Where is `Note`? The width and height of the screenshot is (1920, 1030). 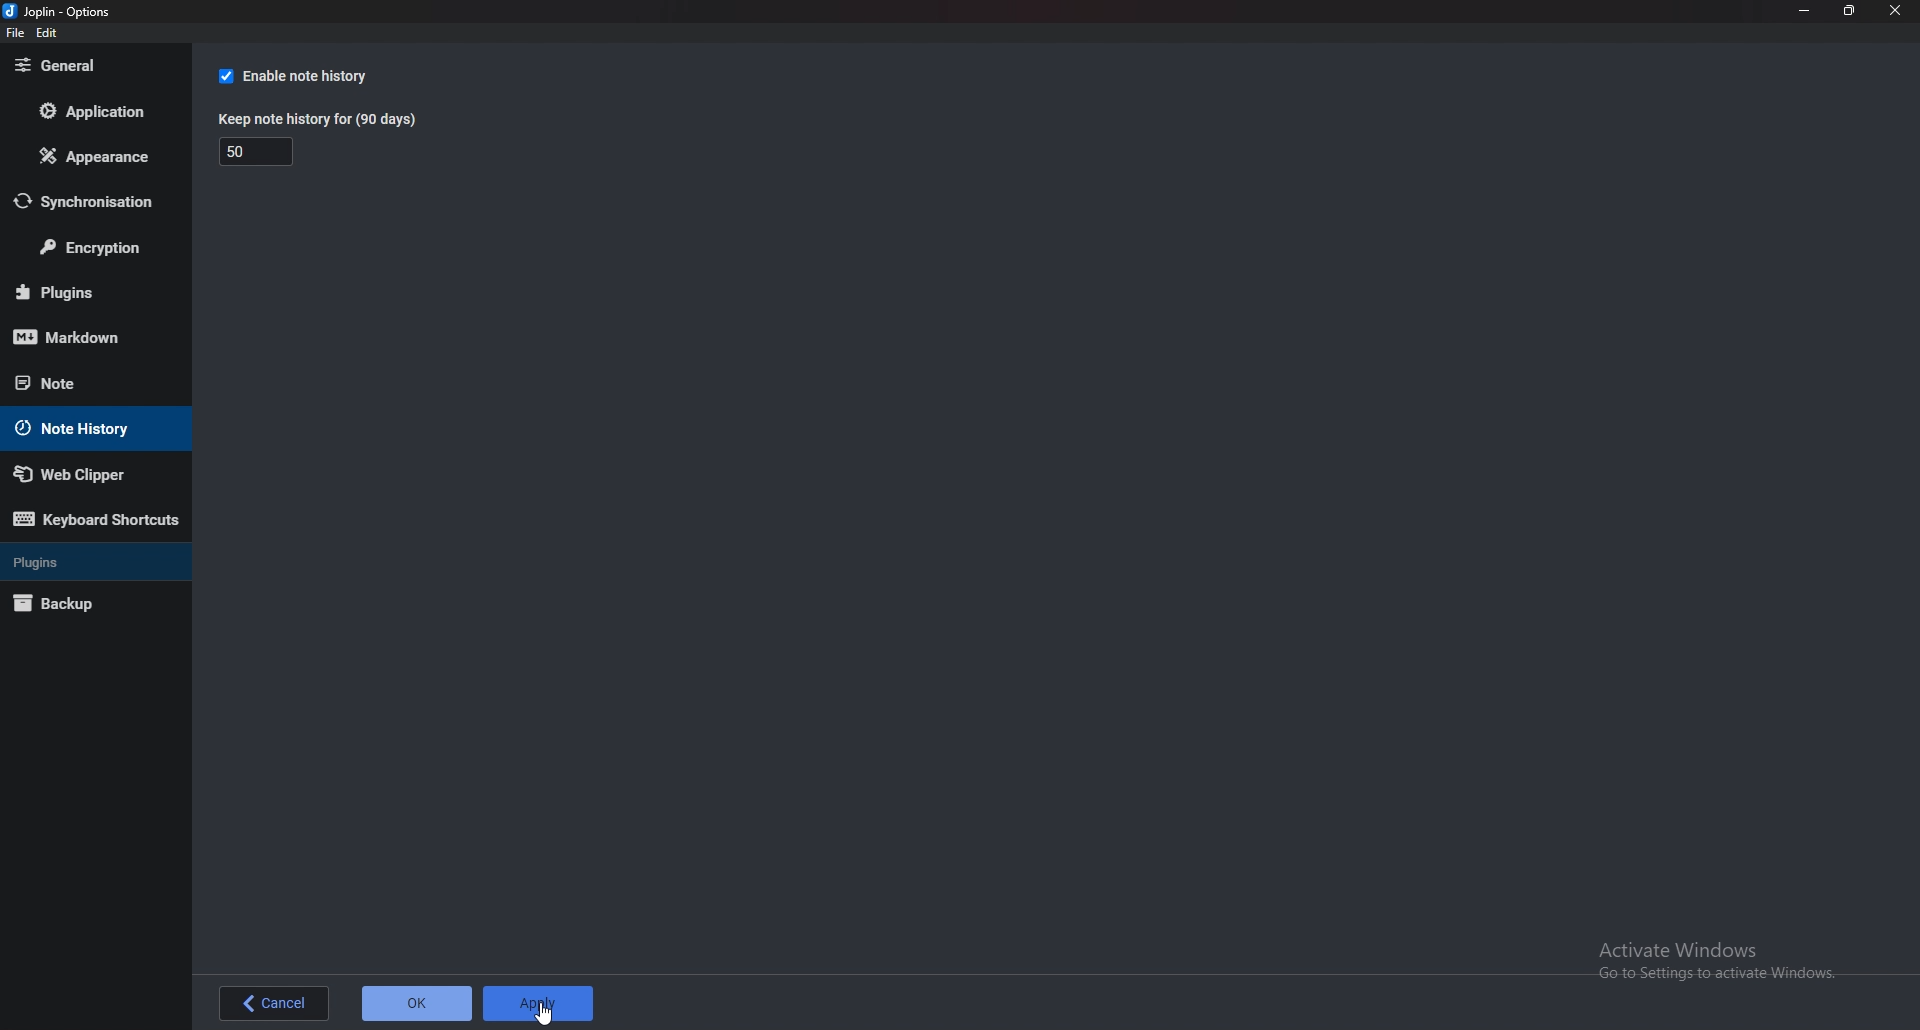 Note is located at coordinates (80, 381).